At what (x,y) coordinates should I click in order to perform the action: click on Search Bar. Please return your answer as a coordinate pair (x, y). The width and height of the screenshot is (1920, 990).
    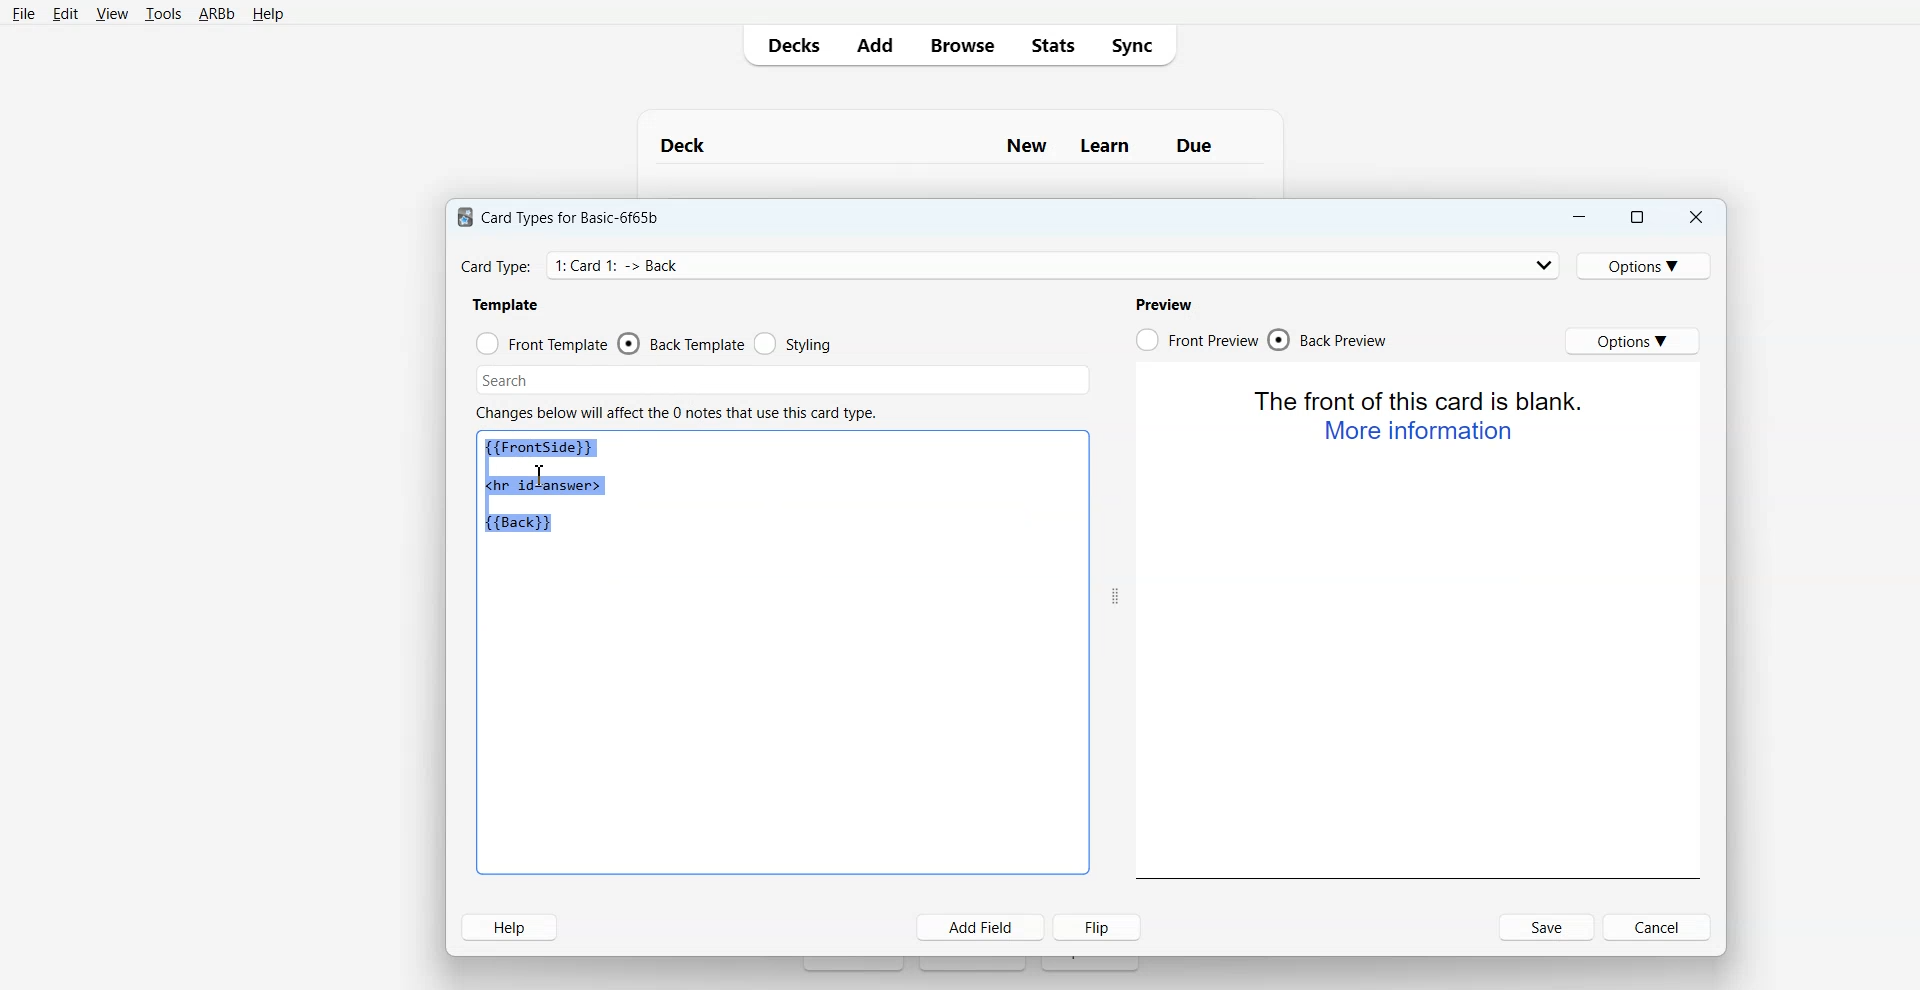
    Looking at the image, I should click on (779, 378).